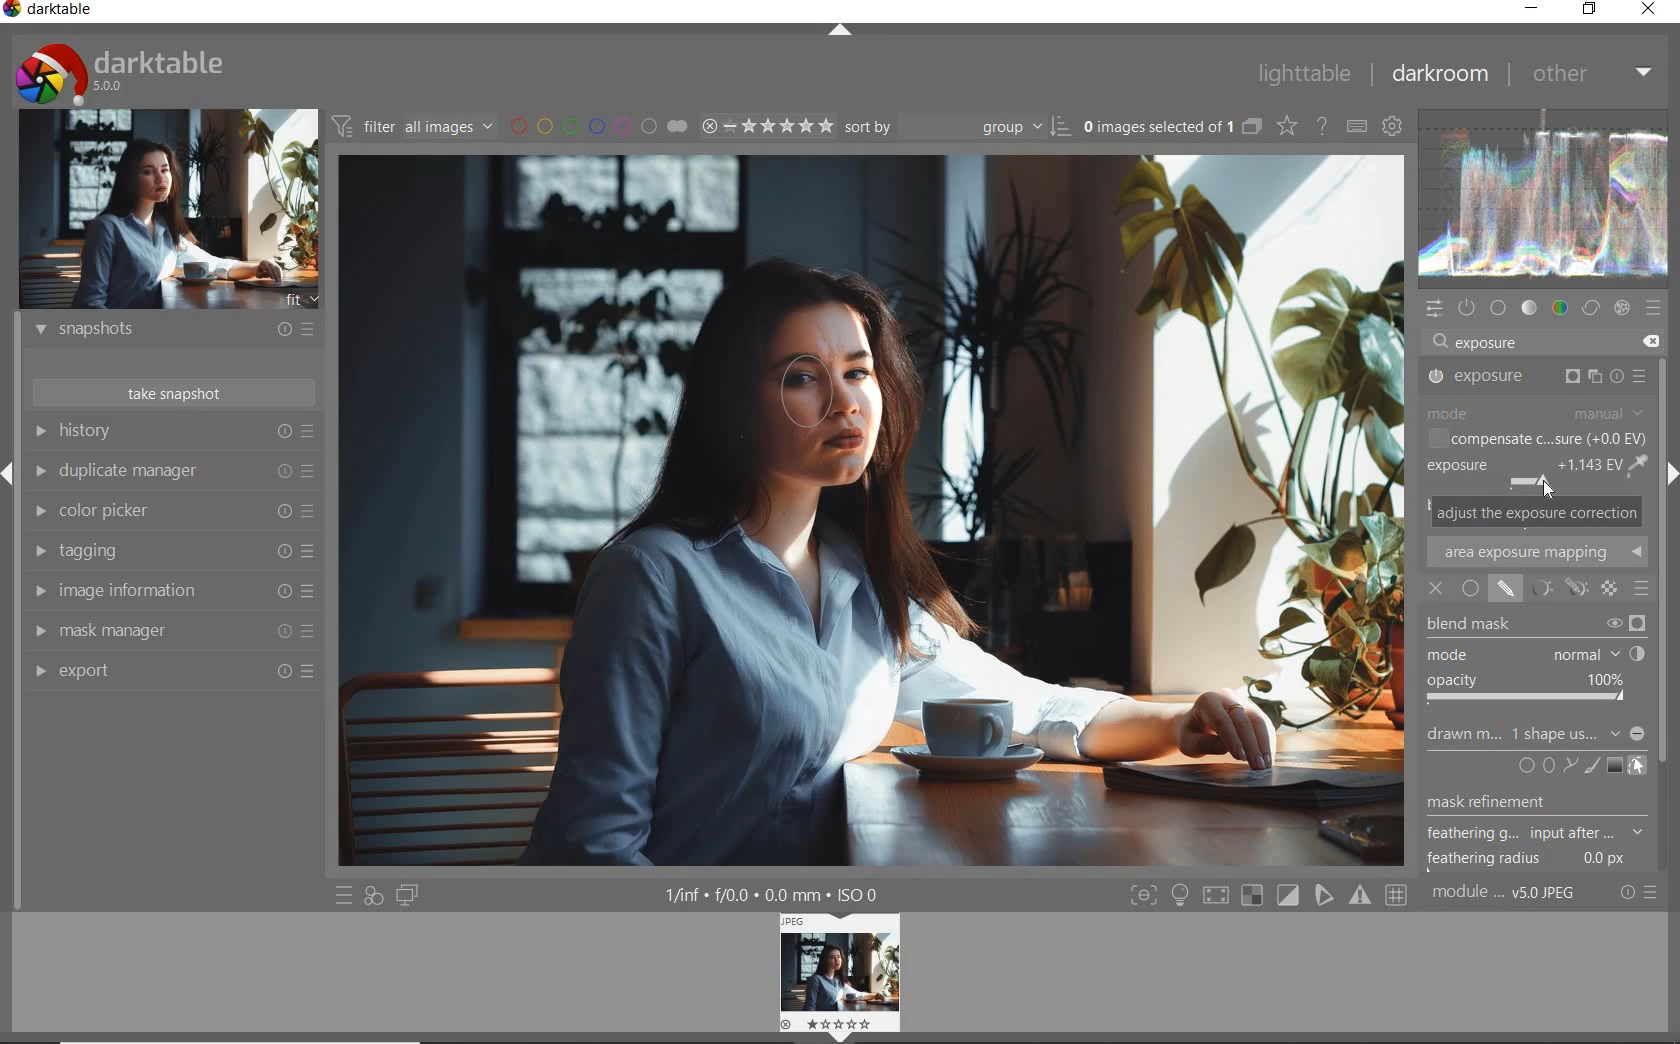 Image resolution: width=1680 pixels, height=1044 pixels. Describe the element at coordinates (839, 29) in the screenshot. I see `expand/collapse` at that location.